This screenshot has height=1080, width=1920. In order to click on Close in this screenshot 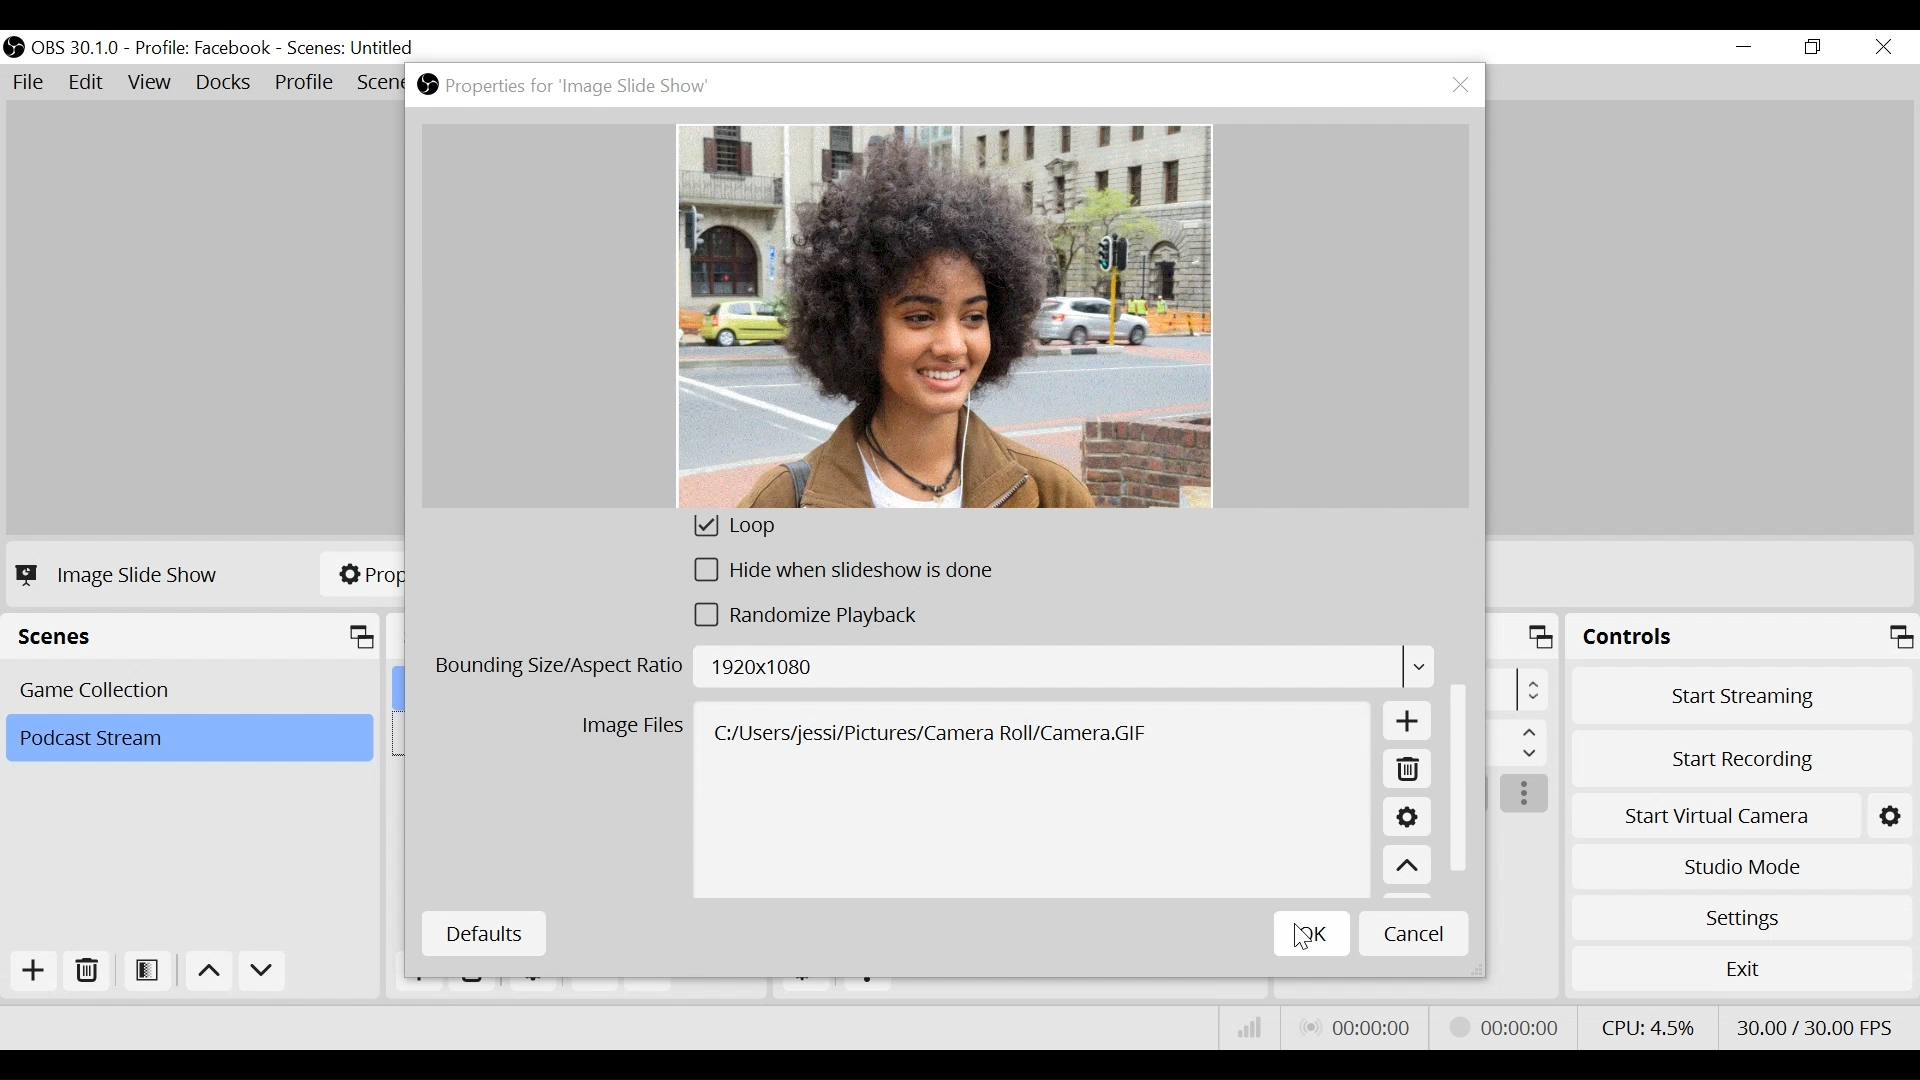, I will do `click(1882, 48)`.